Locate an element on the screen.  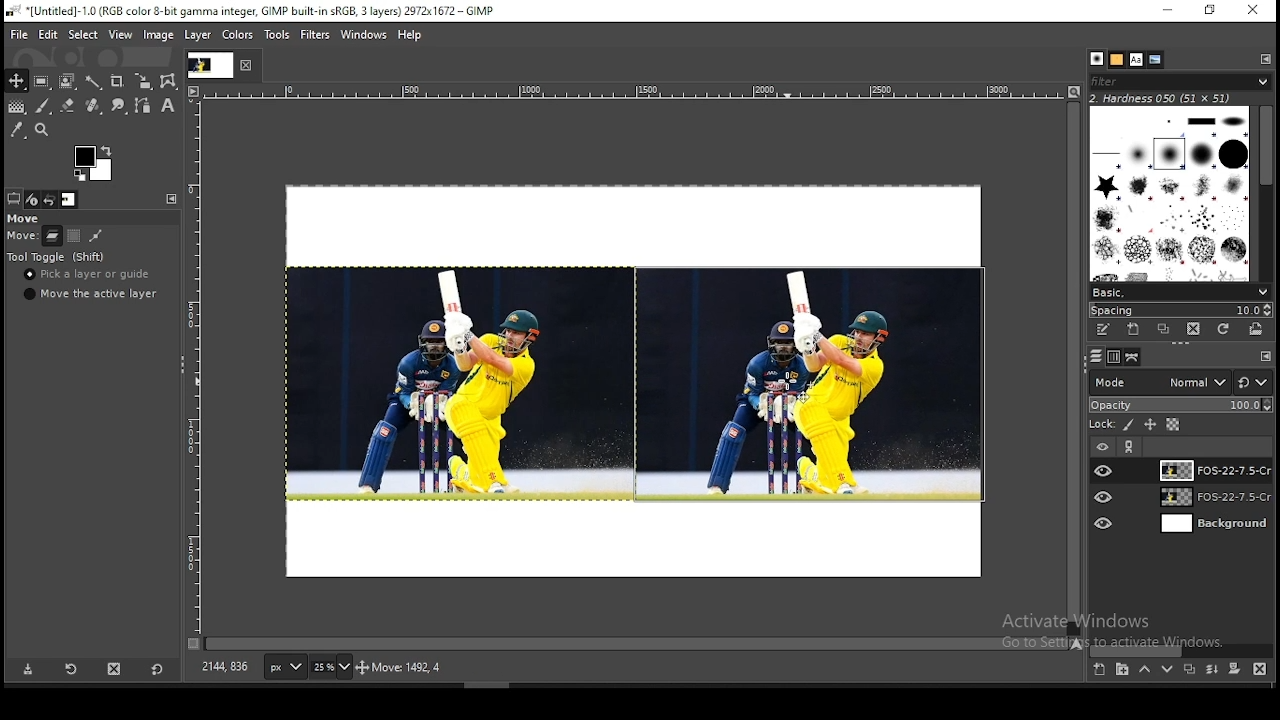
merge layer is located at coordinates (1212, 669).